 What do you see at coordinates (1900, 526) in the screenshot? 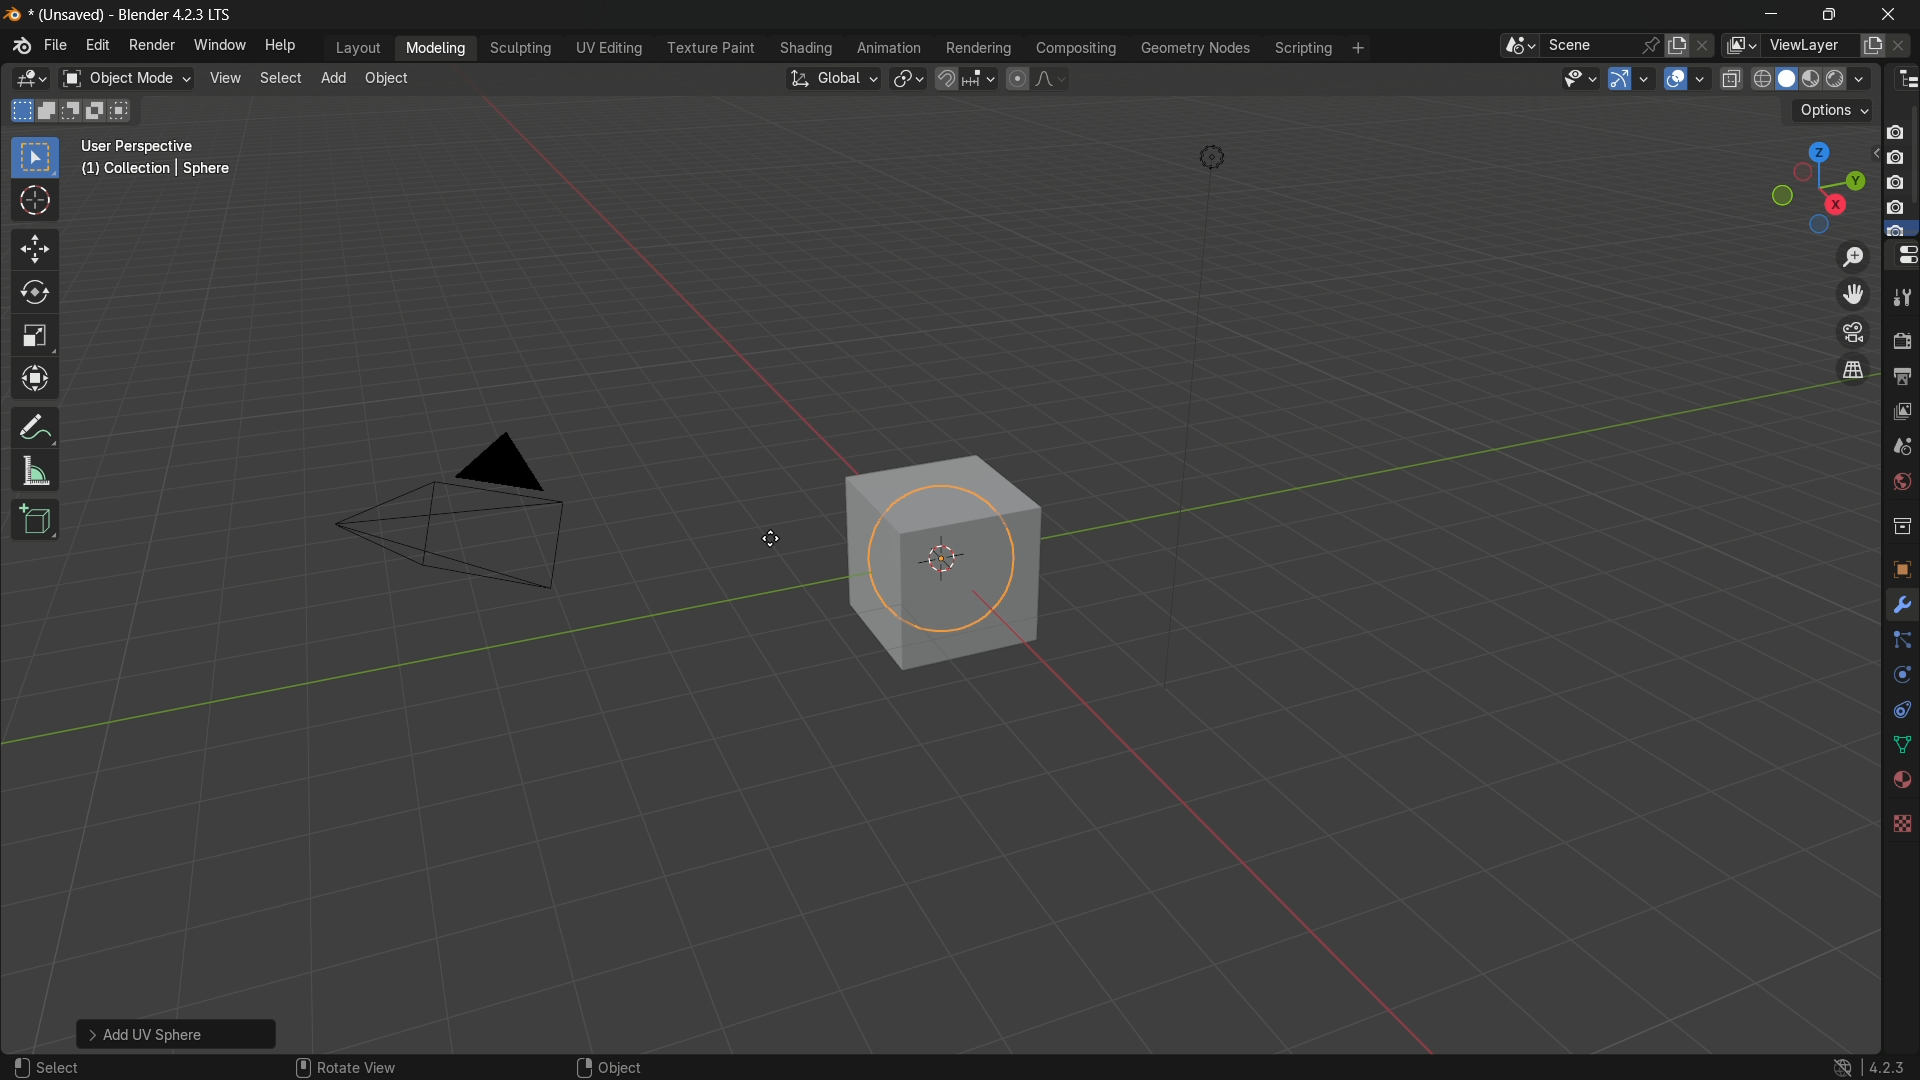
I see `collections` at bounding box center [1900, 526].